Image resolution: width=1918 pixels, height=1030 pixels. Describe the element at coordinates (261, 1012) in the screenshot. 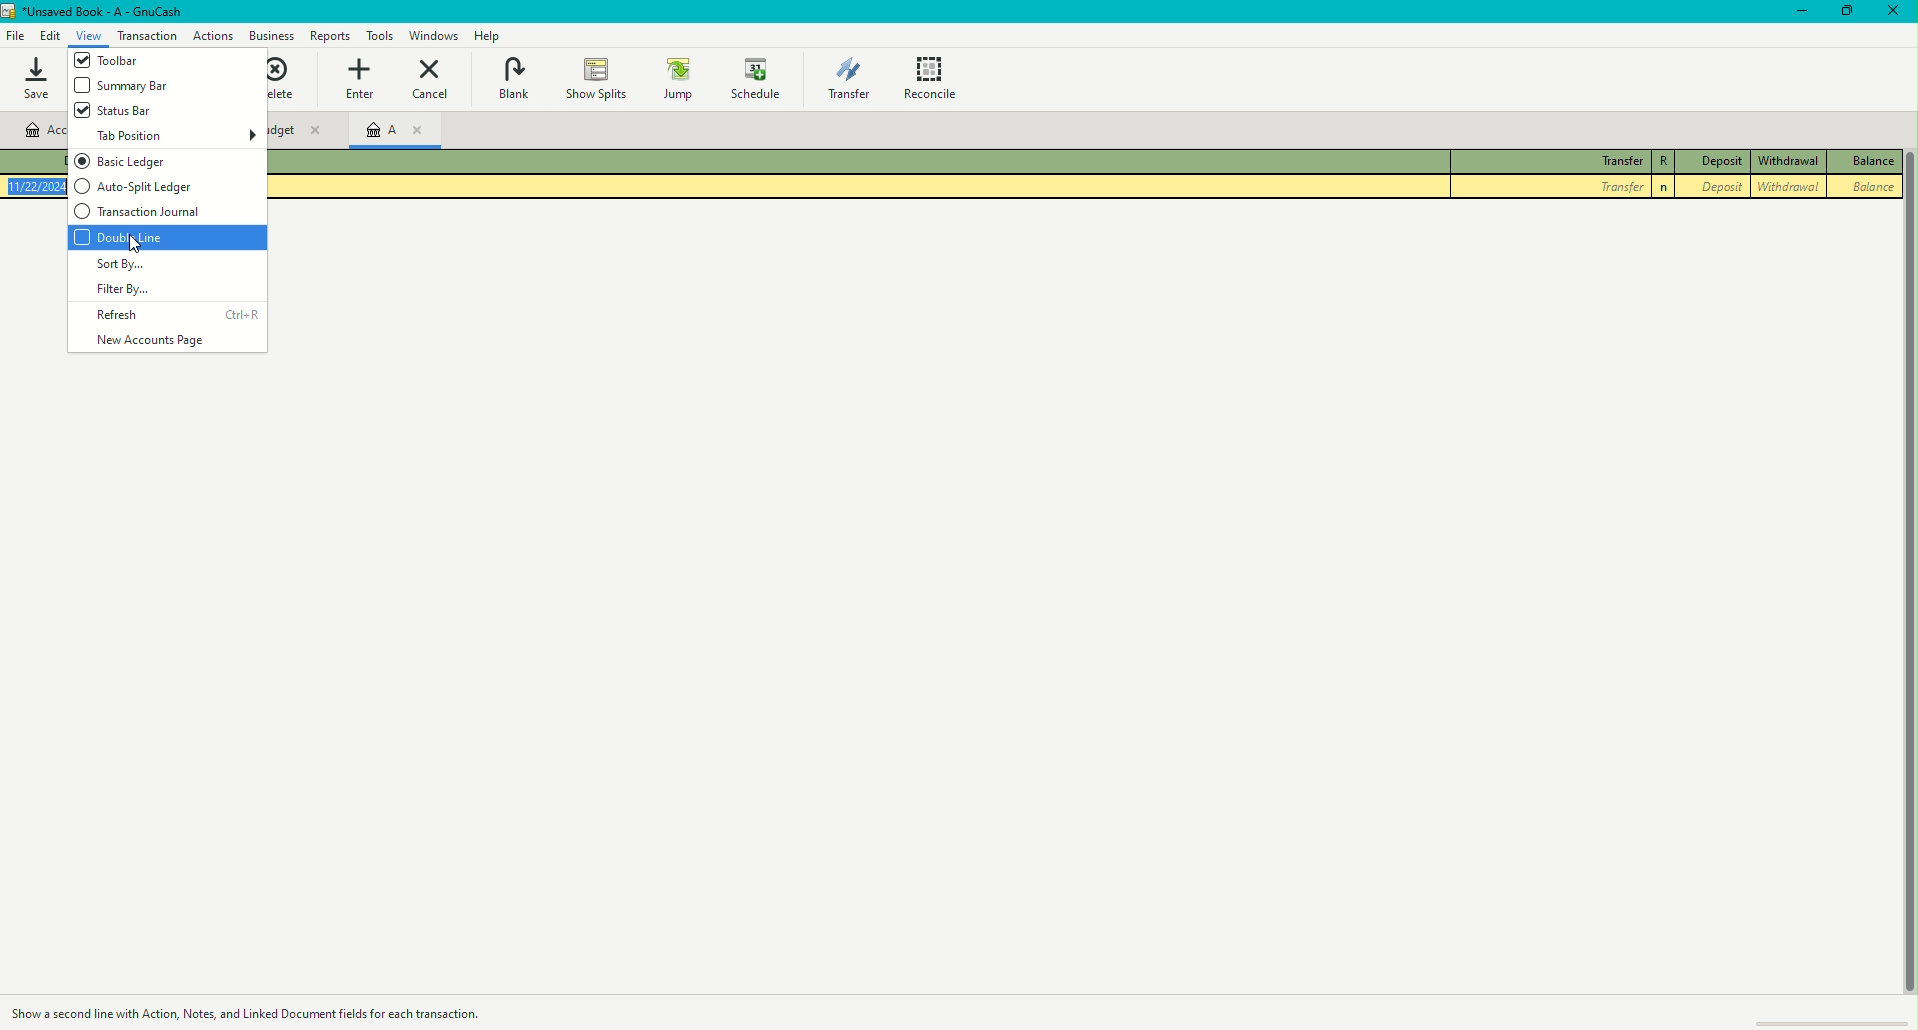

I see `Action description` at that location.